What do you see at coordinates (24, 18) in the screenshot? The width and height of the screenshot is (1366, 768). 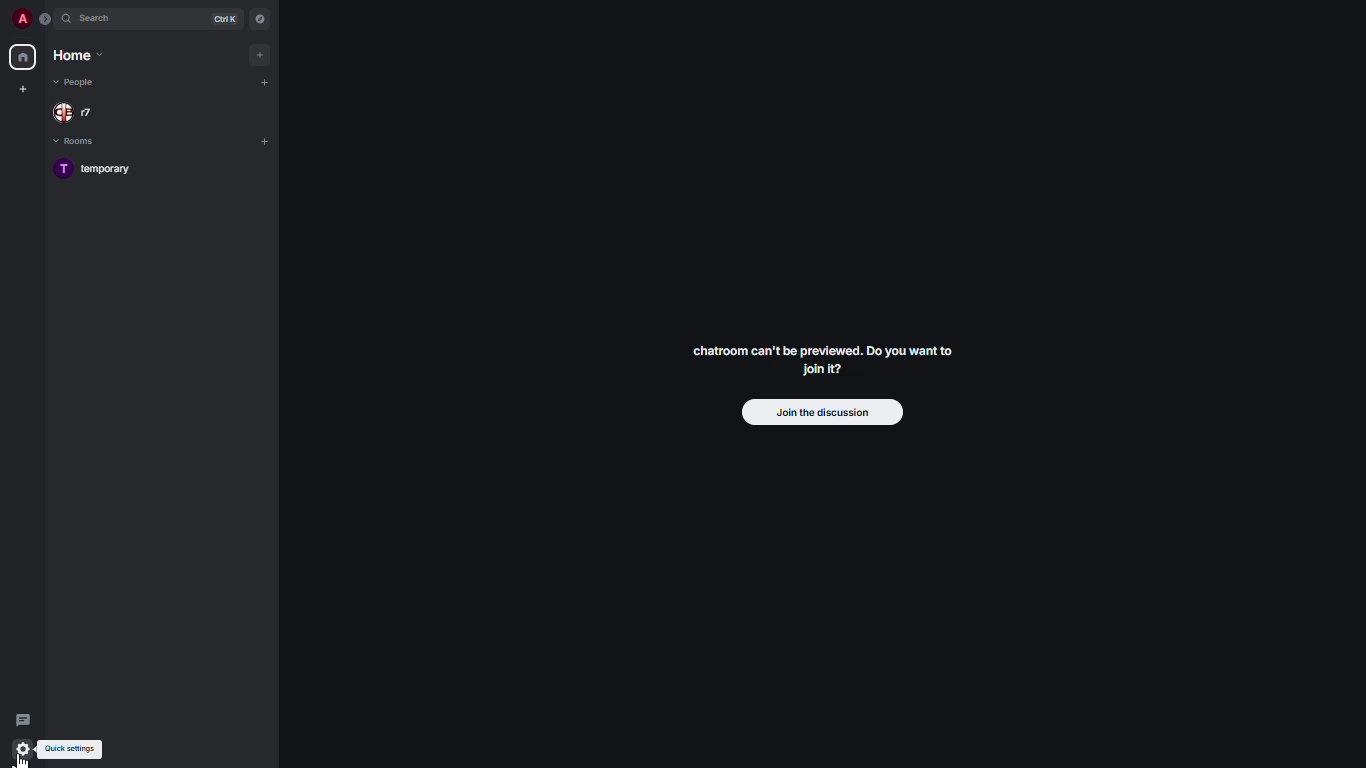 I see `profile` at bounding box center [24, 18].